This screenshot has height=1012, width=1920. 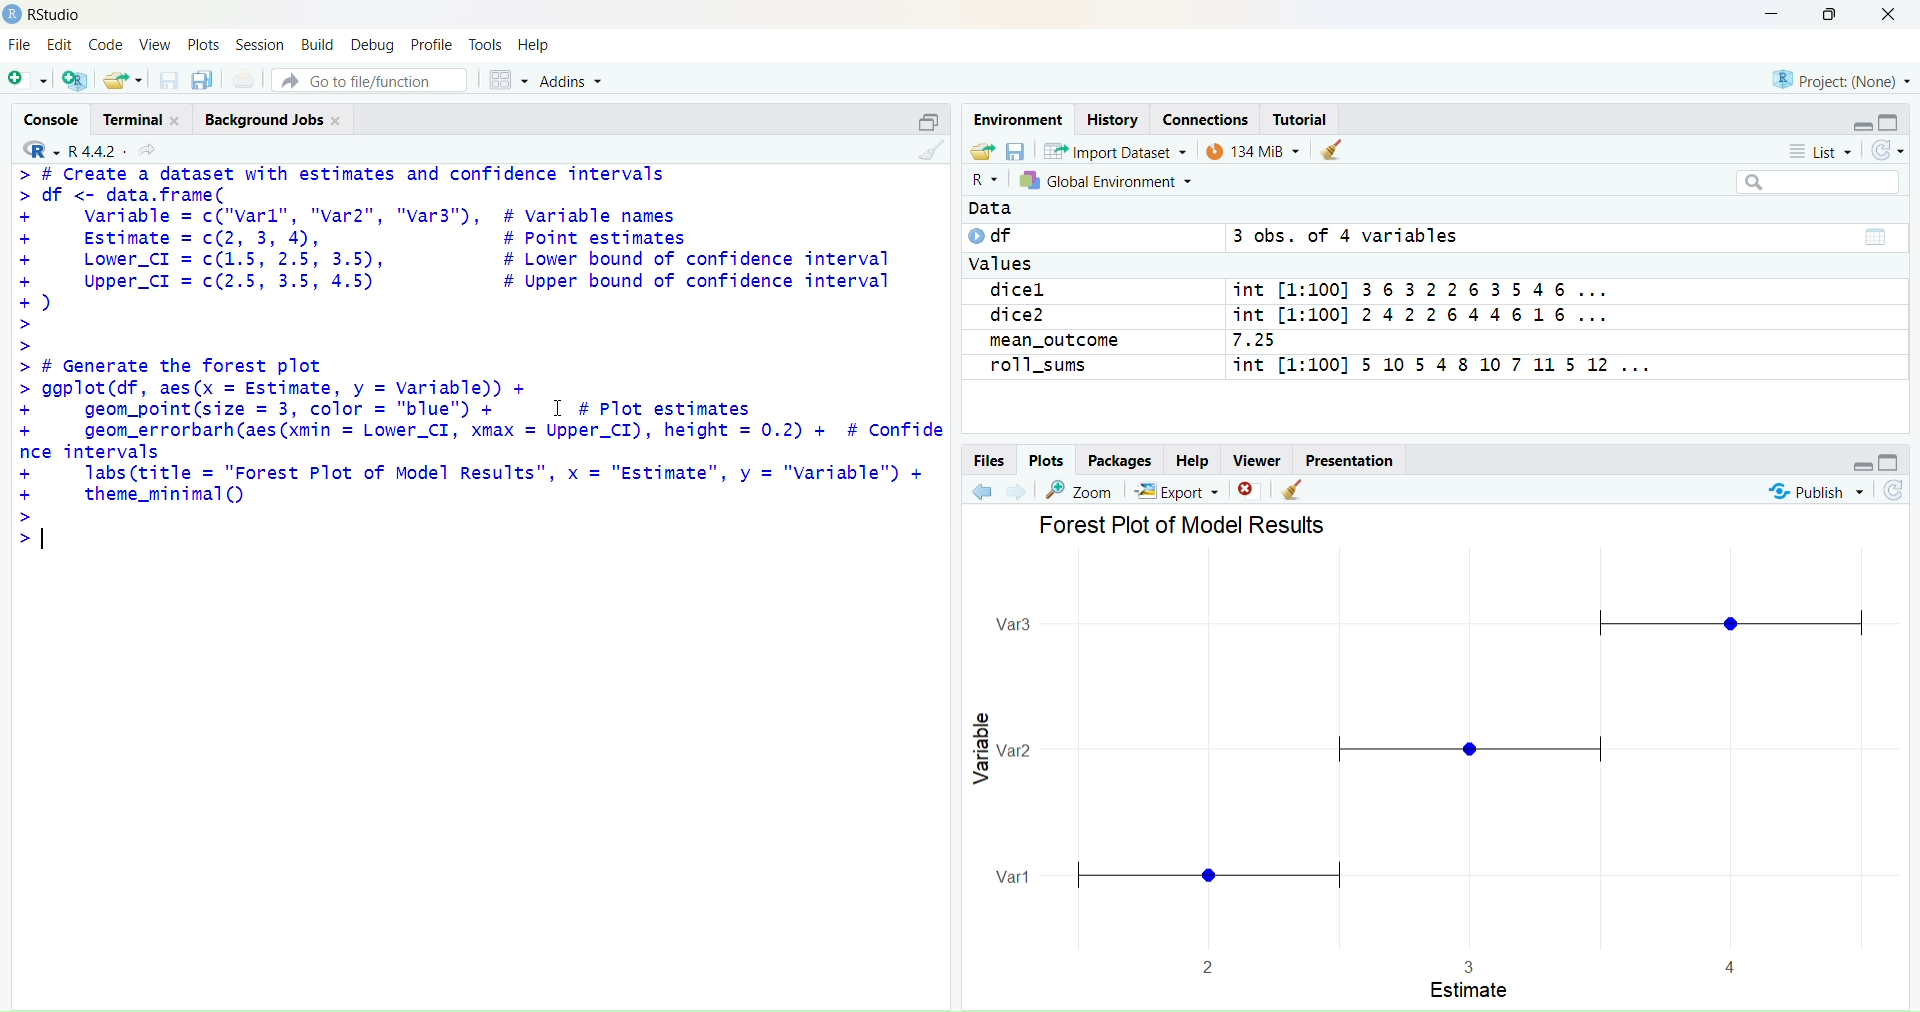 What do you see at coordinates (51, 15) in the screenshot?
I see `RStudio` at bounding box center [51, 15].